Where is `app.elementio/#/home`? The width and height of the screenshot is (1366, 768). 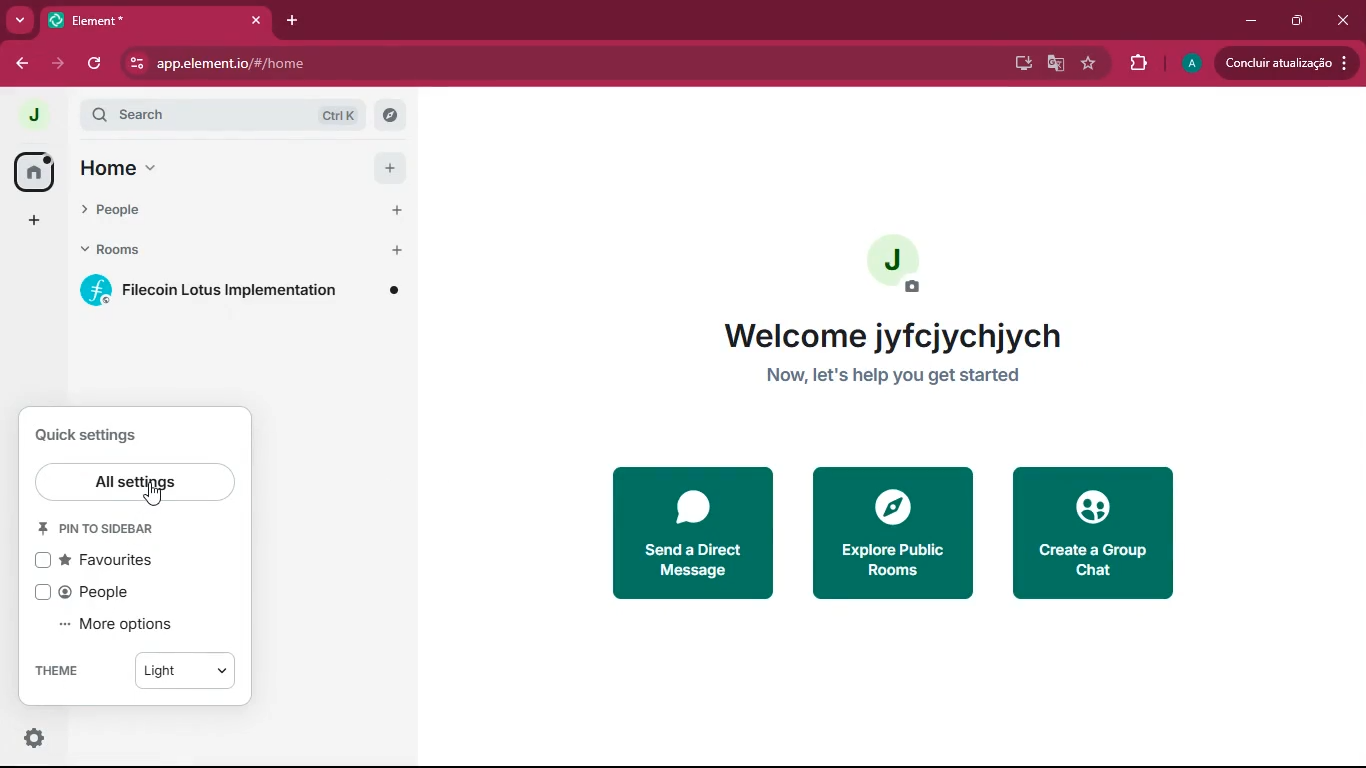 app.elementio/#/home is located at coordinates (396, 64).